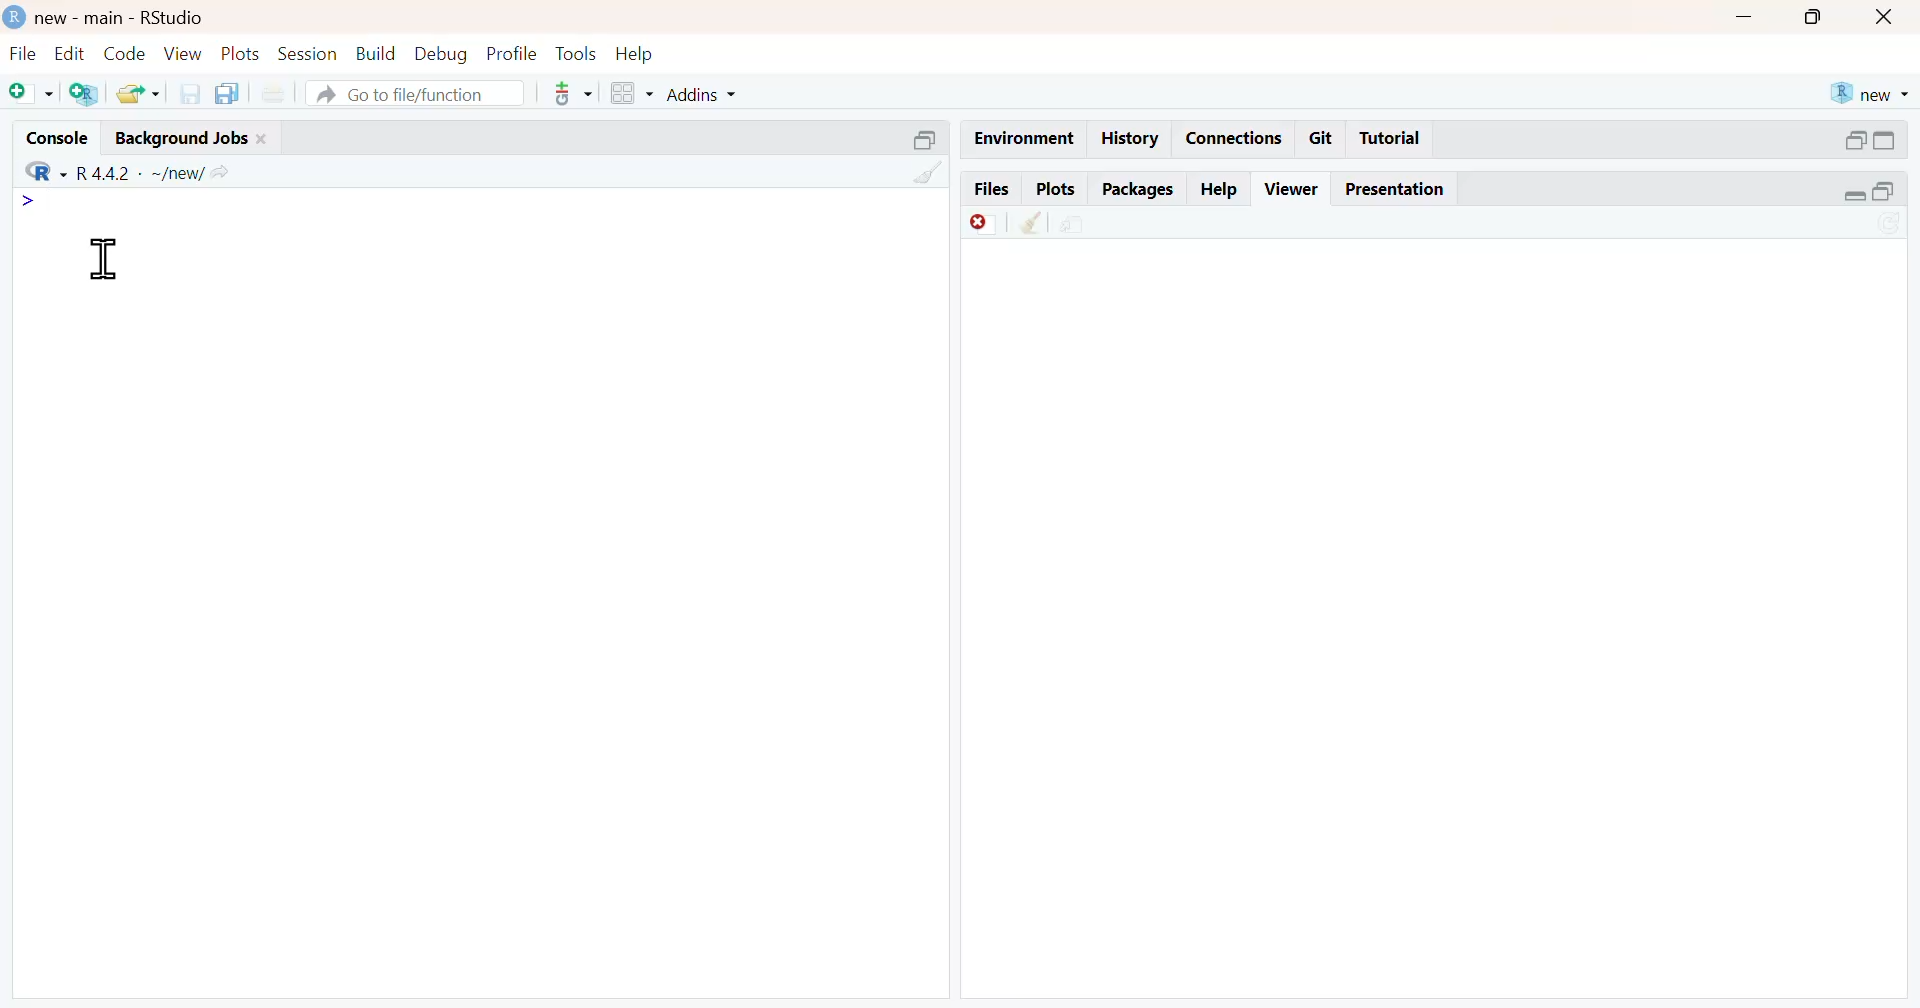 The width and height of the screenshot is (1920, 1008). Describe the element at coordinates (275, 95) in the screenshot. I see `print new file` at that location.